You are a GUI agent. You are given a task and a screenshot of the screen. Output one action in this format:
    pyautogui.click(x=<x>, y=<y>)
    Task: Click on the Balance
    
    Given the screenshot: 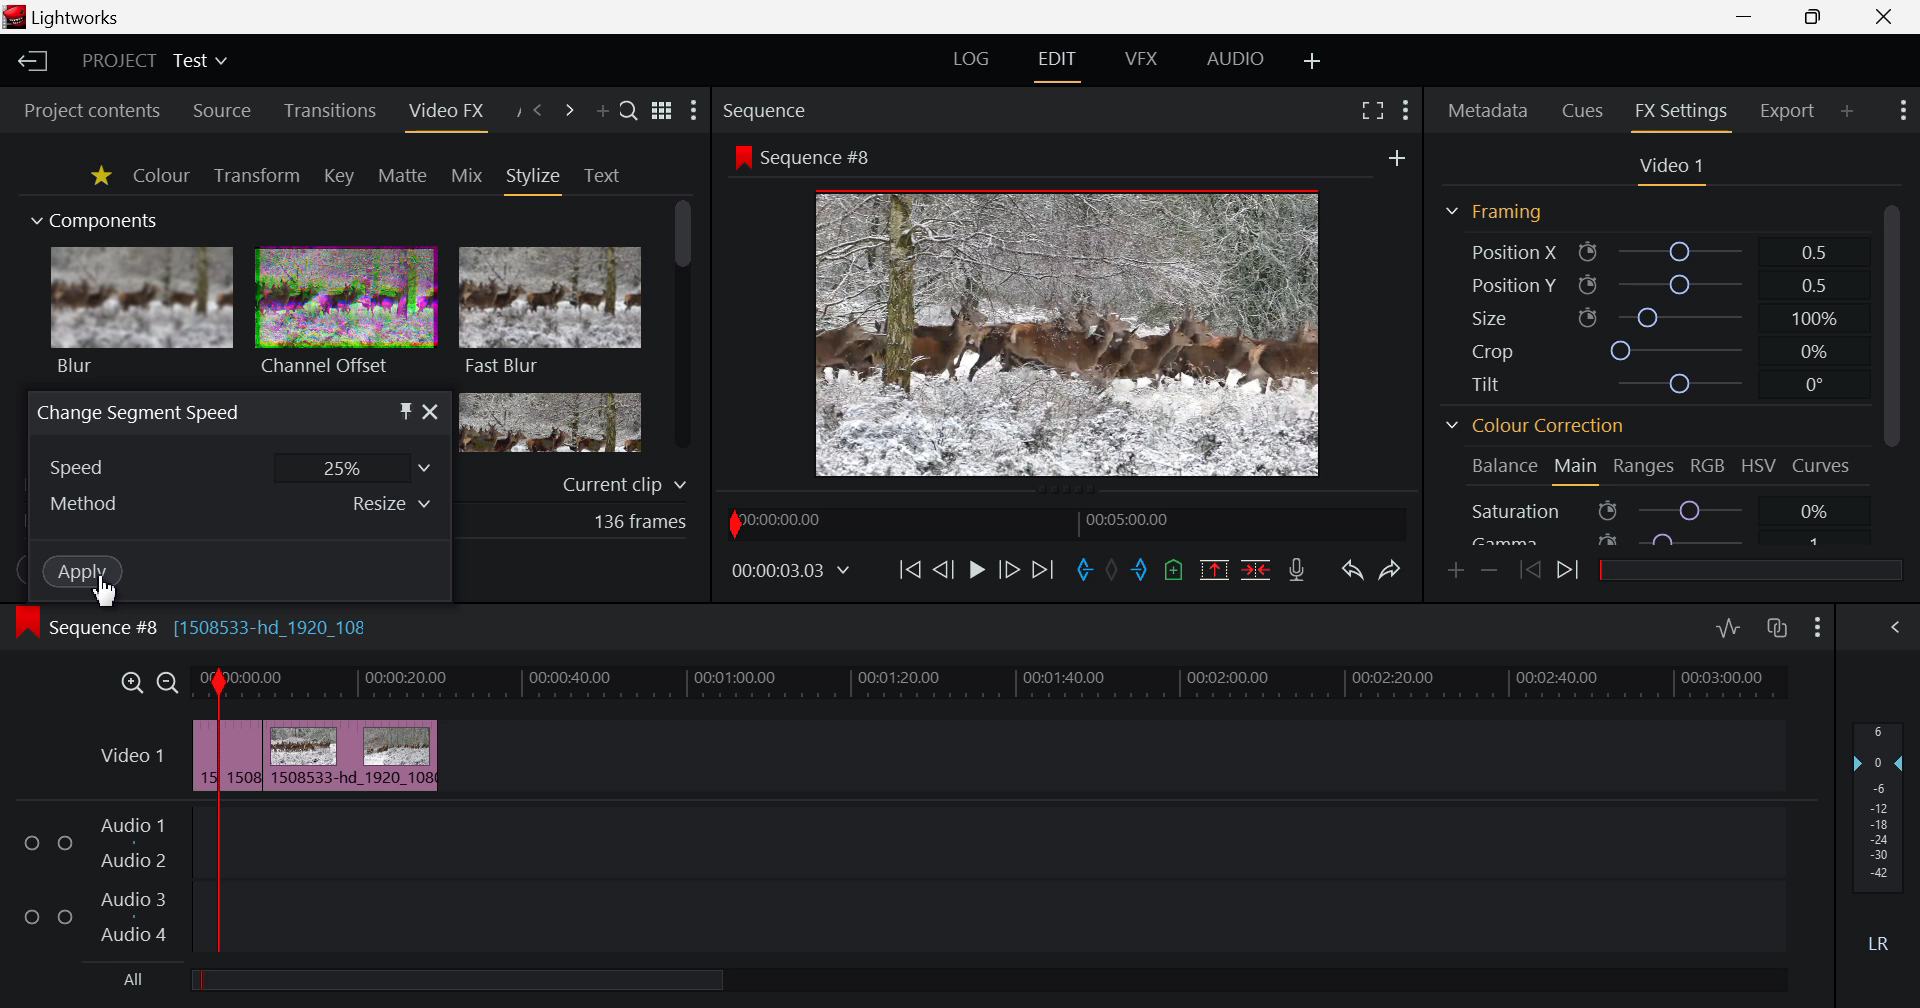 What is the action you would take?
    pyautogui.click(x=1502, y=468)
    